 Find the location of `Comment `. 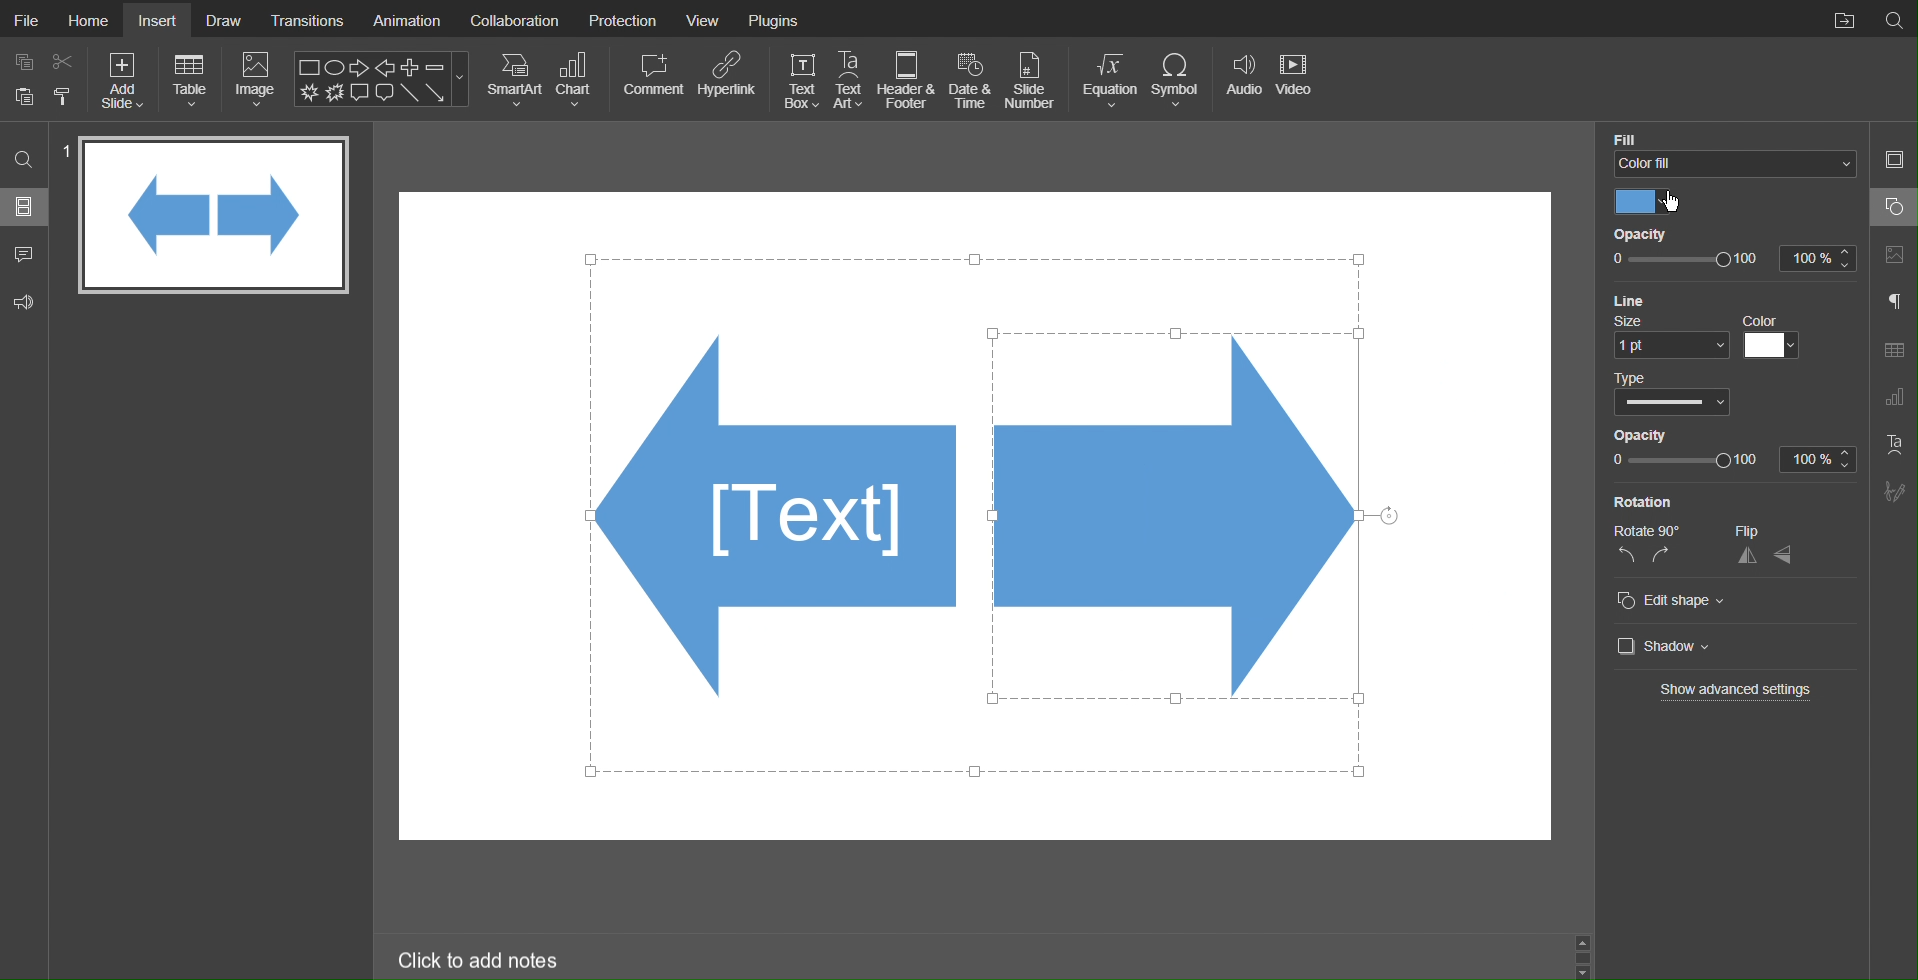

Comment  is located at coordinates (652, 80).